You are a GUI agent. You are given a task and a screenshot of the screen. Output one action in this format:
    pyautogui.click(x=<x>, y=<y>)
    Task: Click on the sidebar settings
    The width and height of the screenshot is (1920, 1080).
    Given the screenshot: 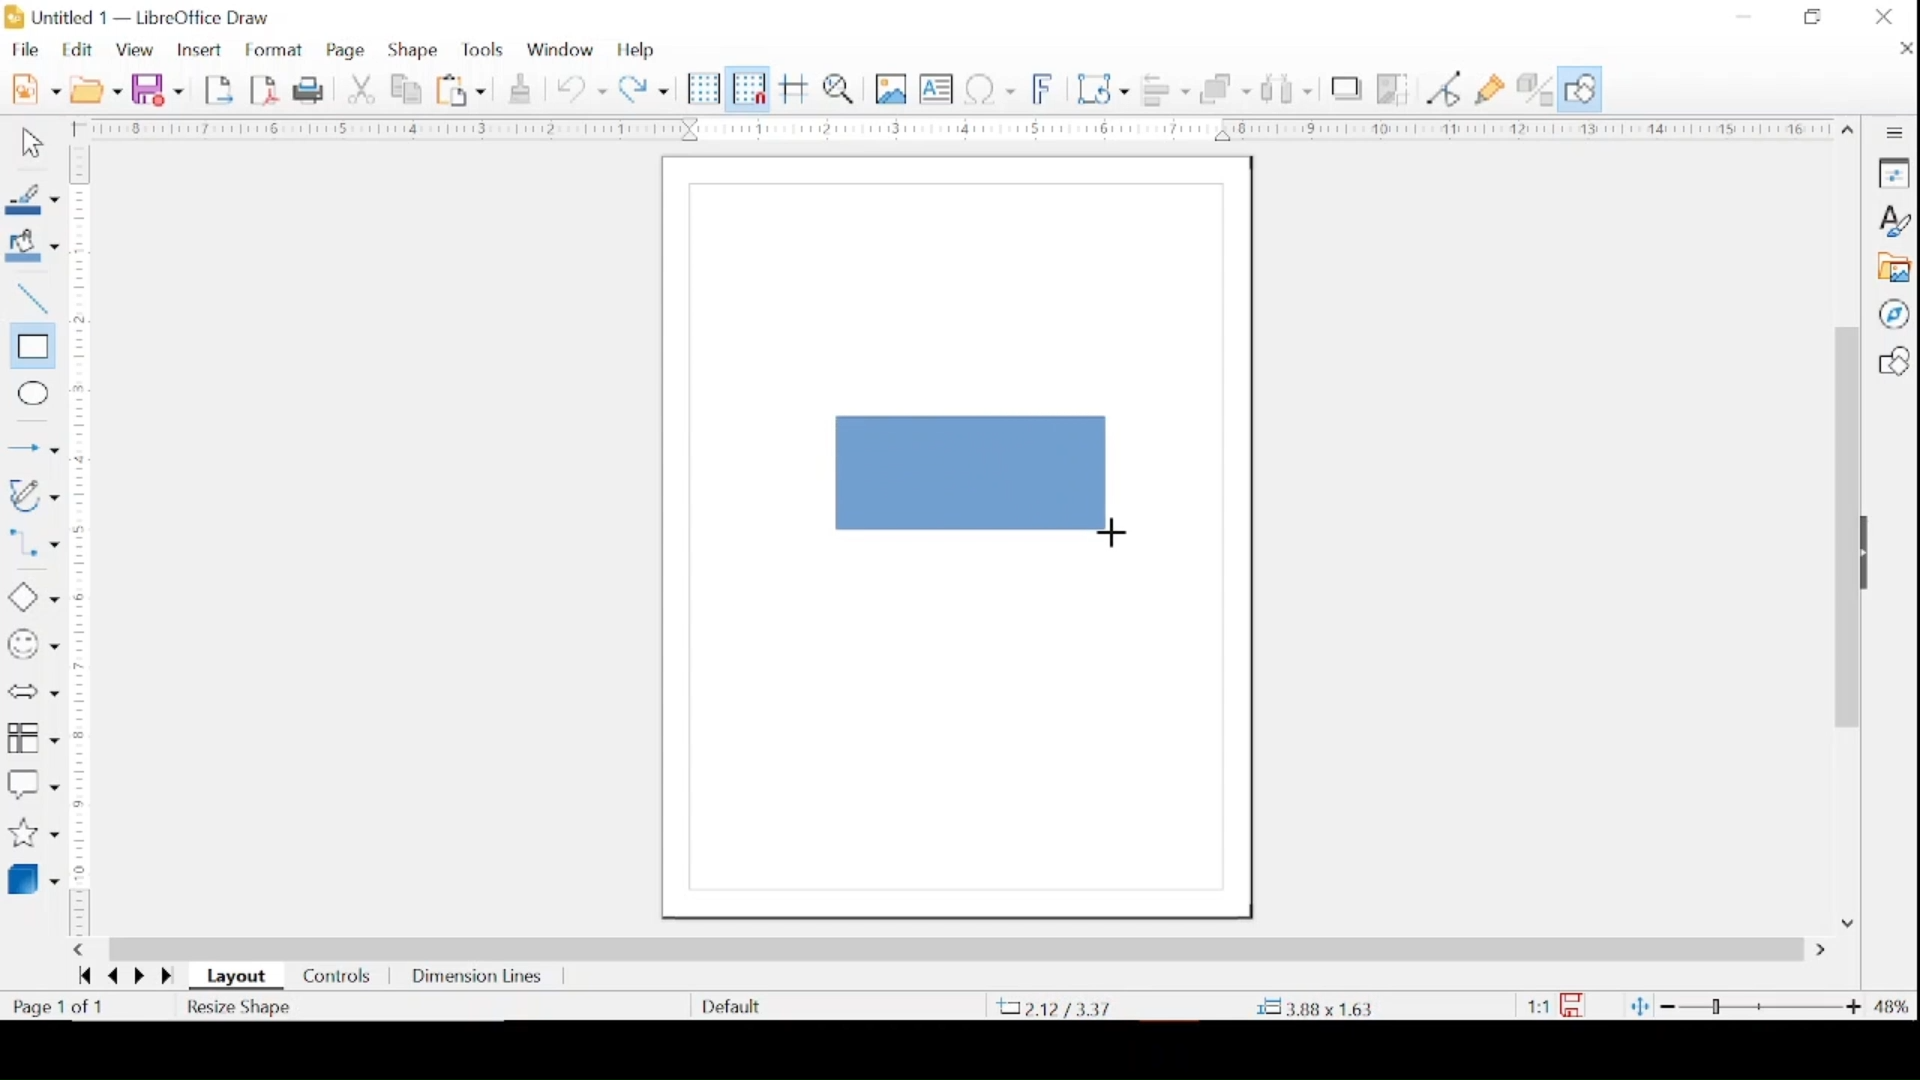 What is the action you would take?
    pyautogui.click(x=1895, y=133)
    